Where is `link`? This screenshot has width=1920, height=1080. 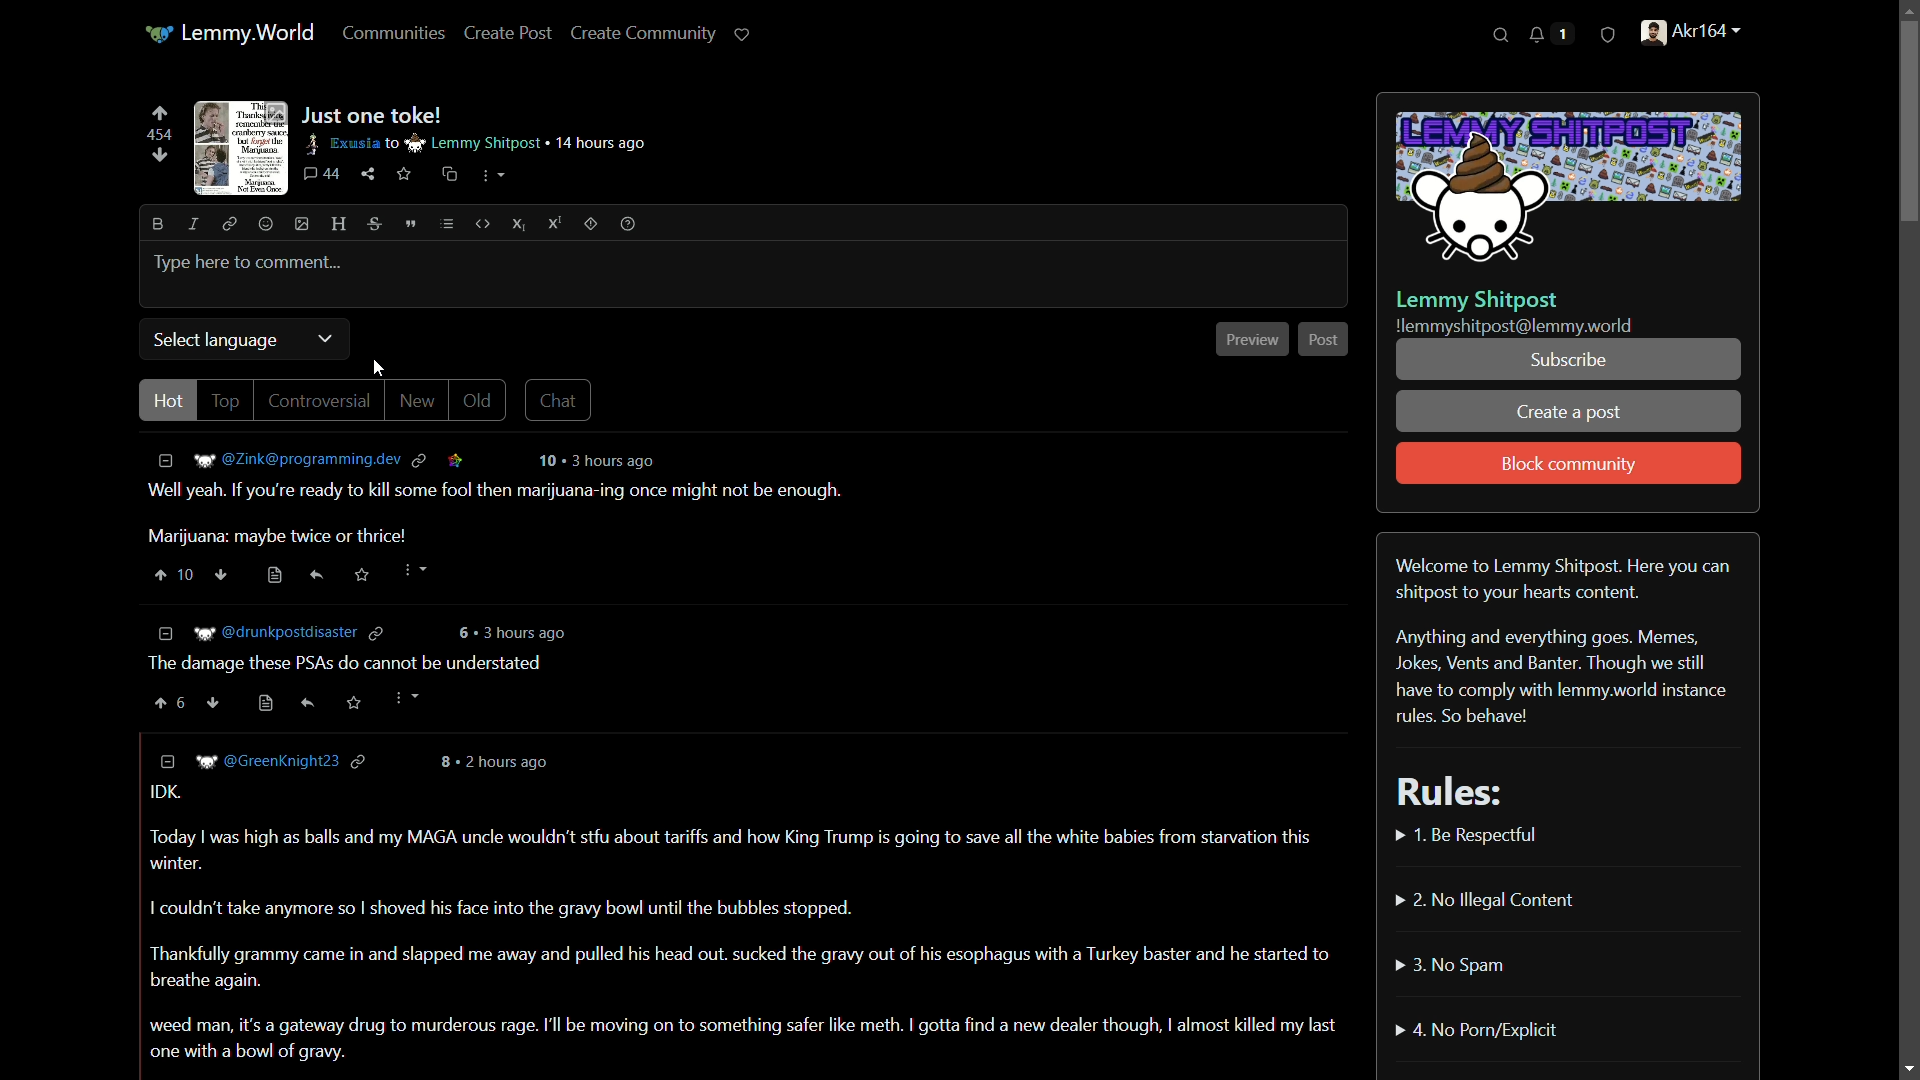 link is located at coordinates (423, 457).